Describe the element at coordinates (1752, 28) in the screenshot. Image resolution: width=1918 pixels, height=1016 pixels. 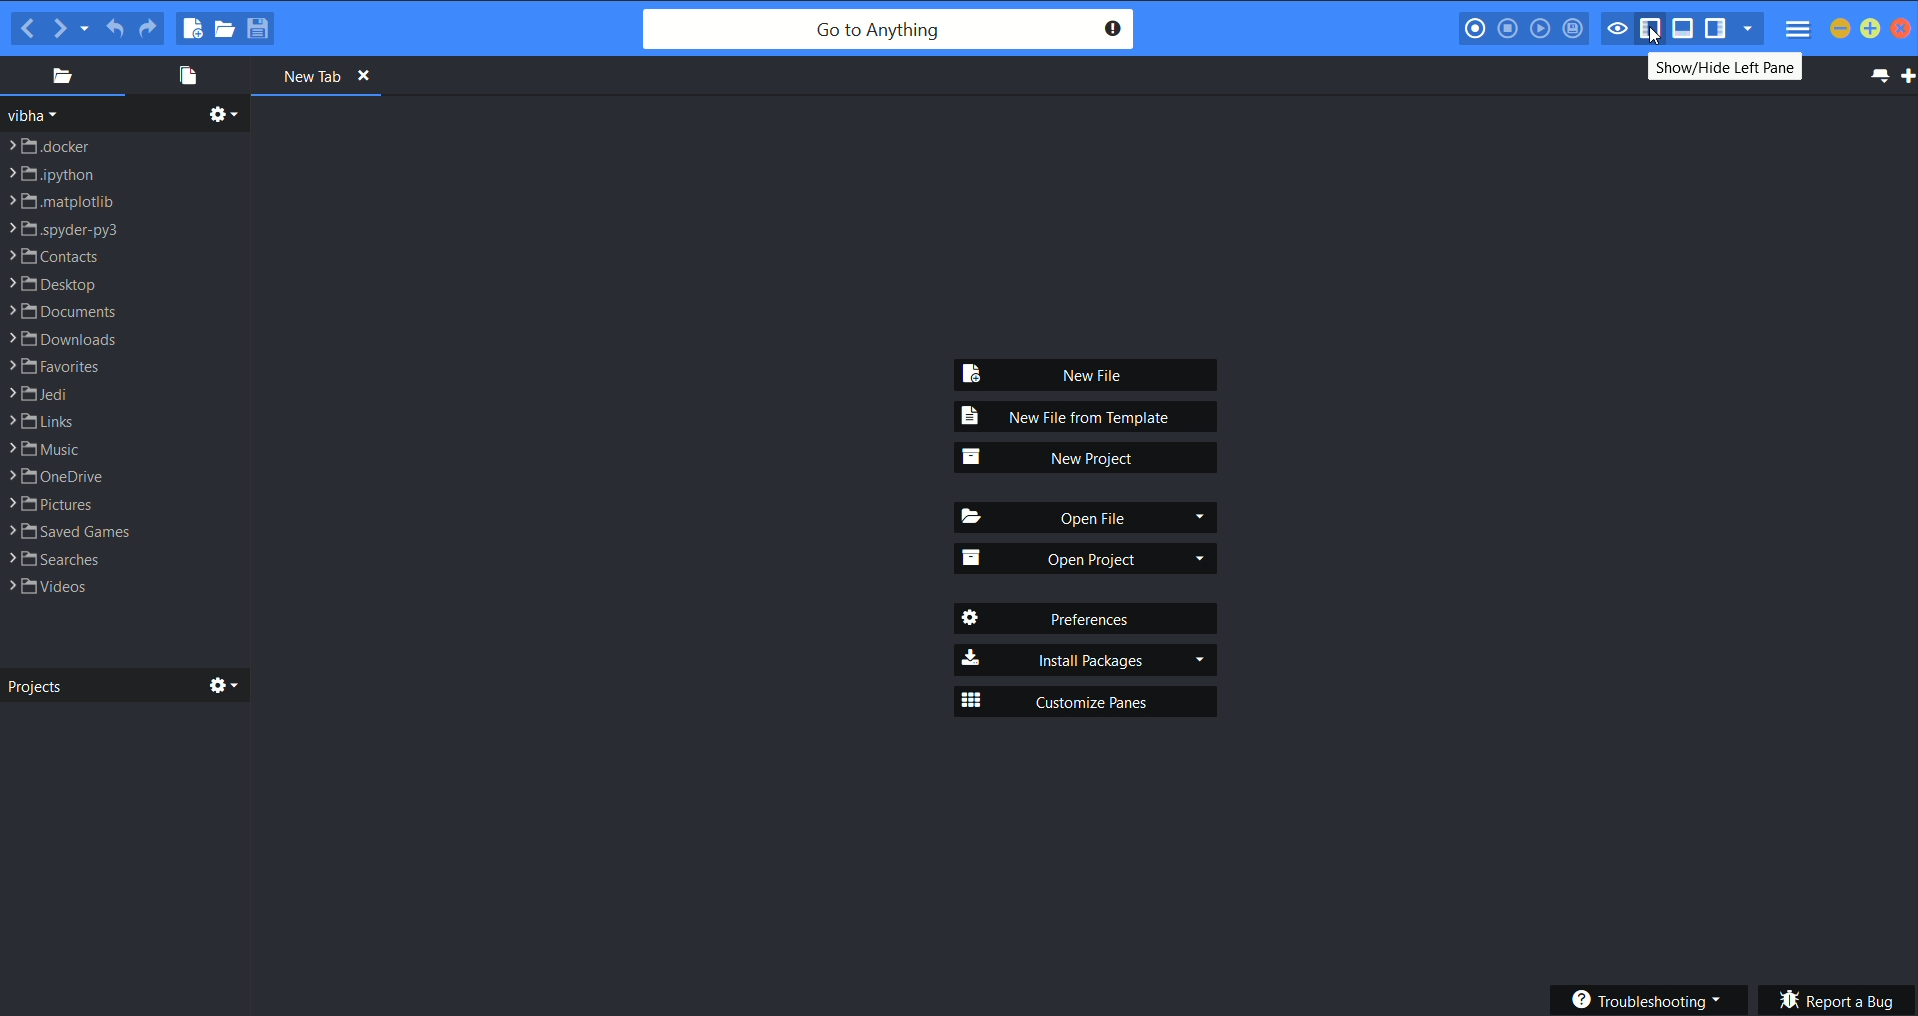
I see `show specific sidebar` at that location.